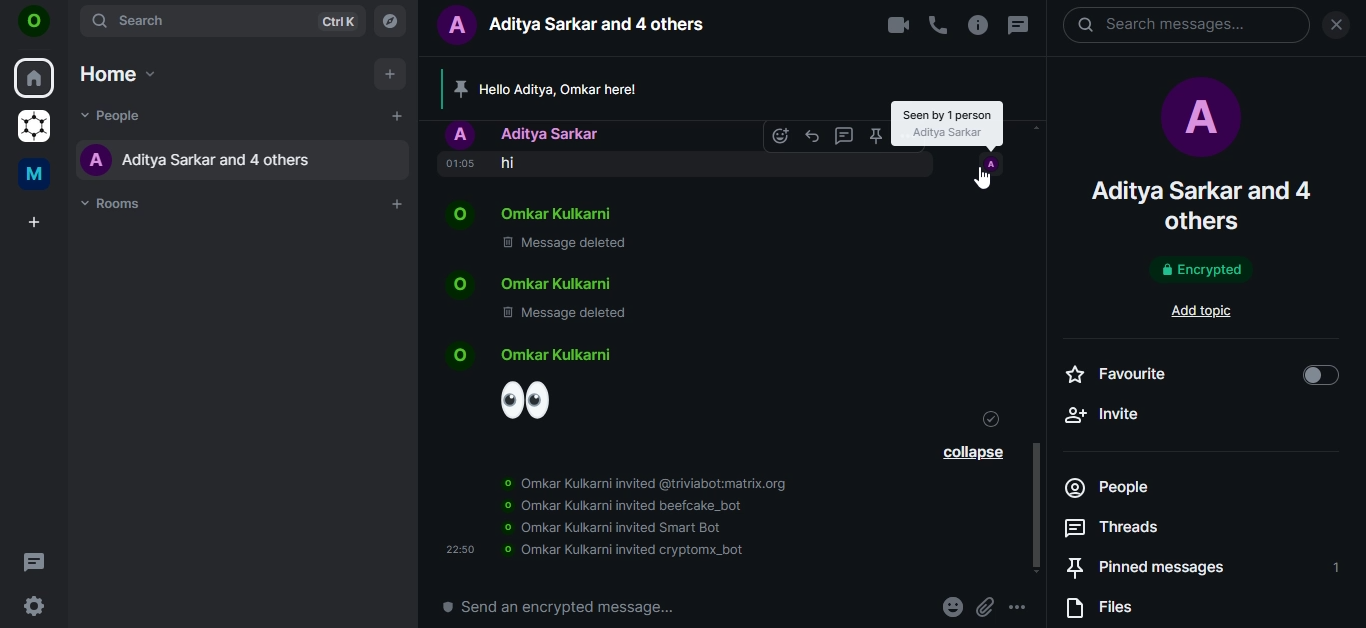 The image size is (1366, 628). What do you see at coordinates (34, 561) in the screenshot?
I see `threads` at bounding box center [34, 561].